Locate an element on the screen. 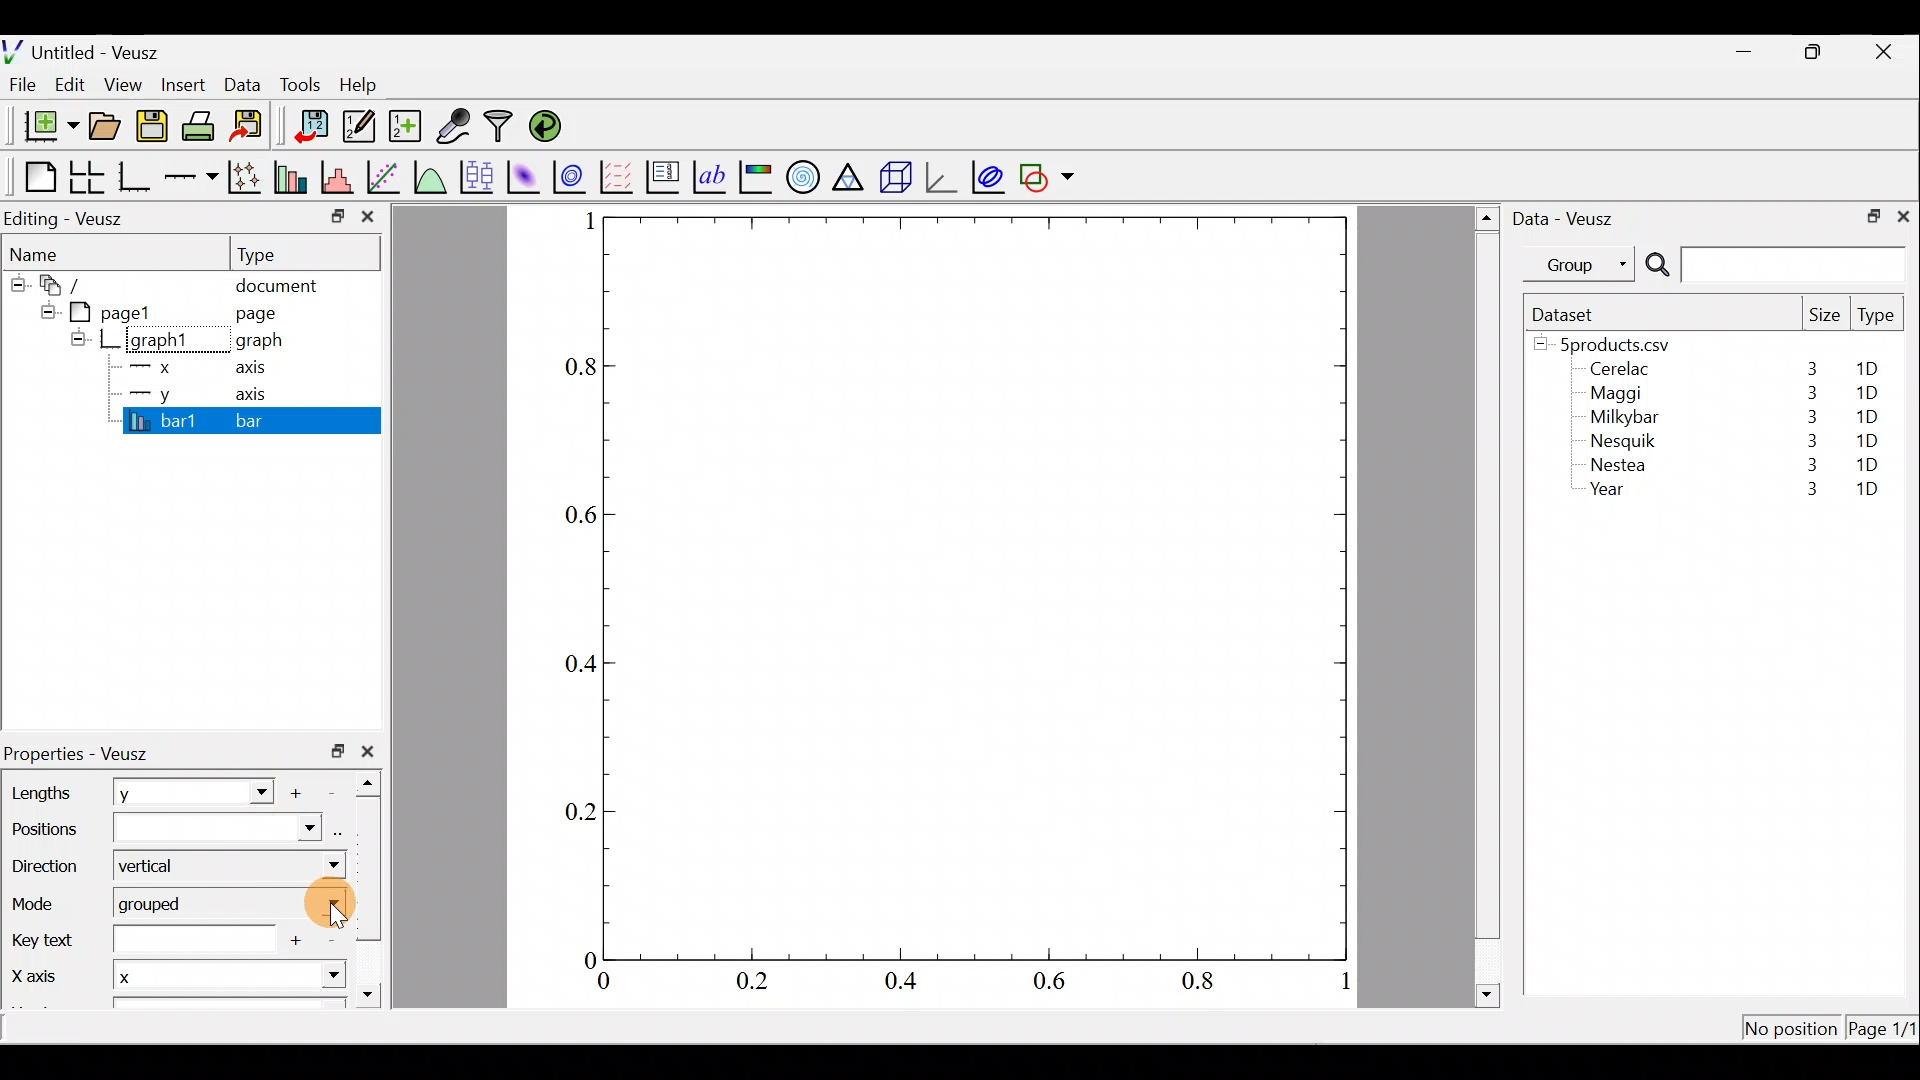  page is located at coordinates (254, 312).